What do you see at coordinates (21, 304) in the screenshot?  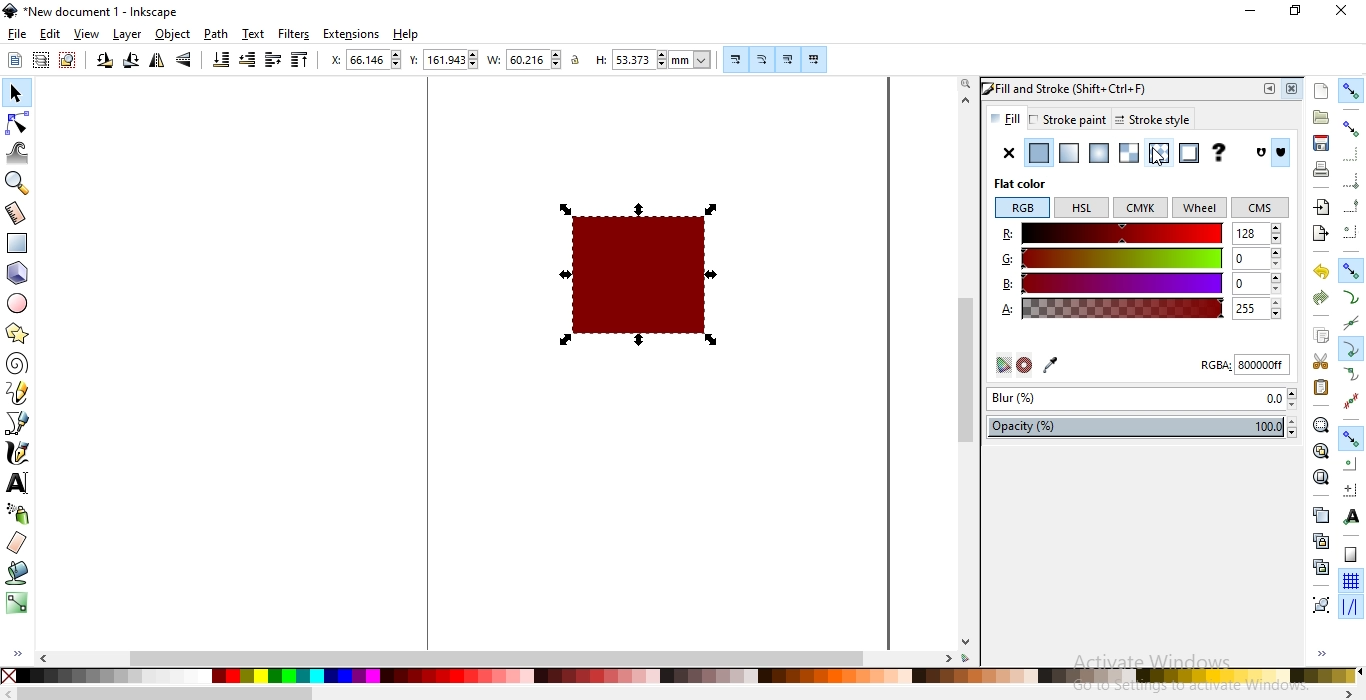 I see `creates circles, arcs and ellipses` at bounding box center [21, 304].